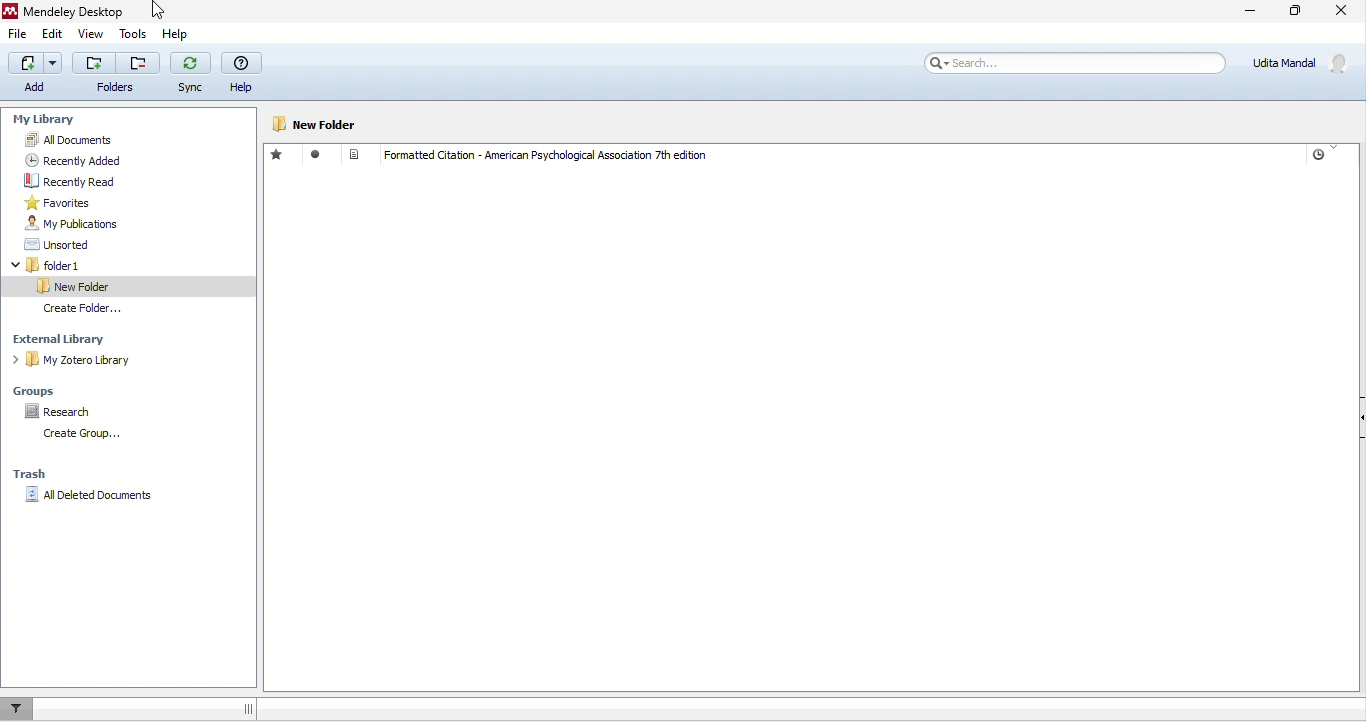 This screenshot has height=722, width=1366. What do you see at coordinates (17, 709) in the screenshot?
I see `filter` at bounding box center [17, 709].